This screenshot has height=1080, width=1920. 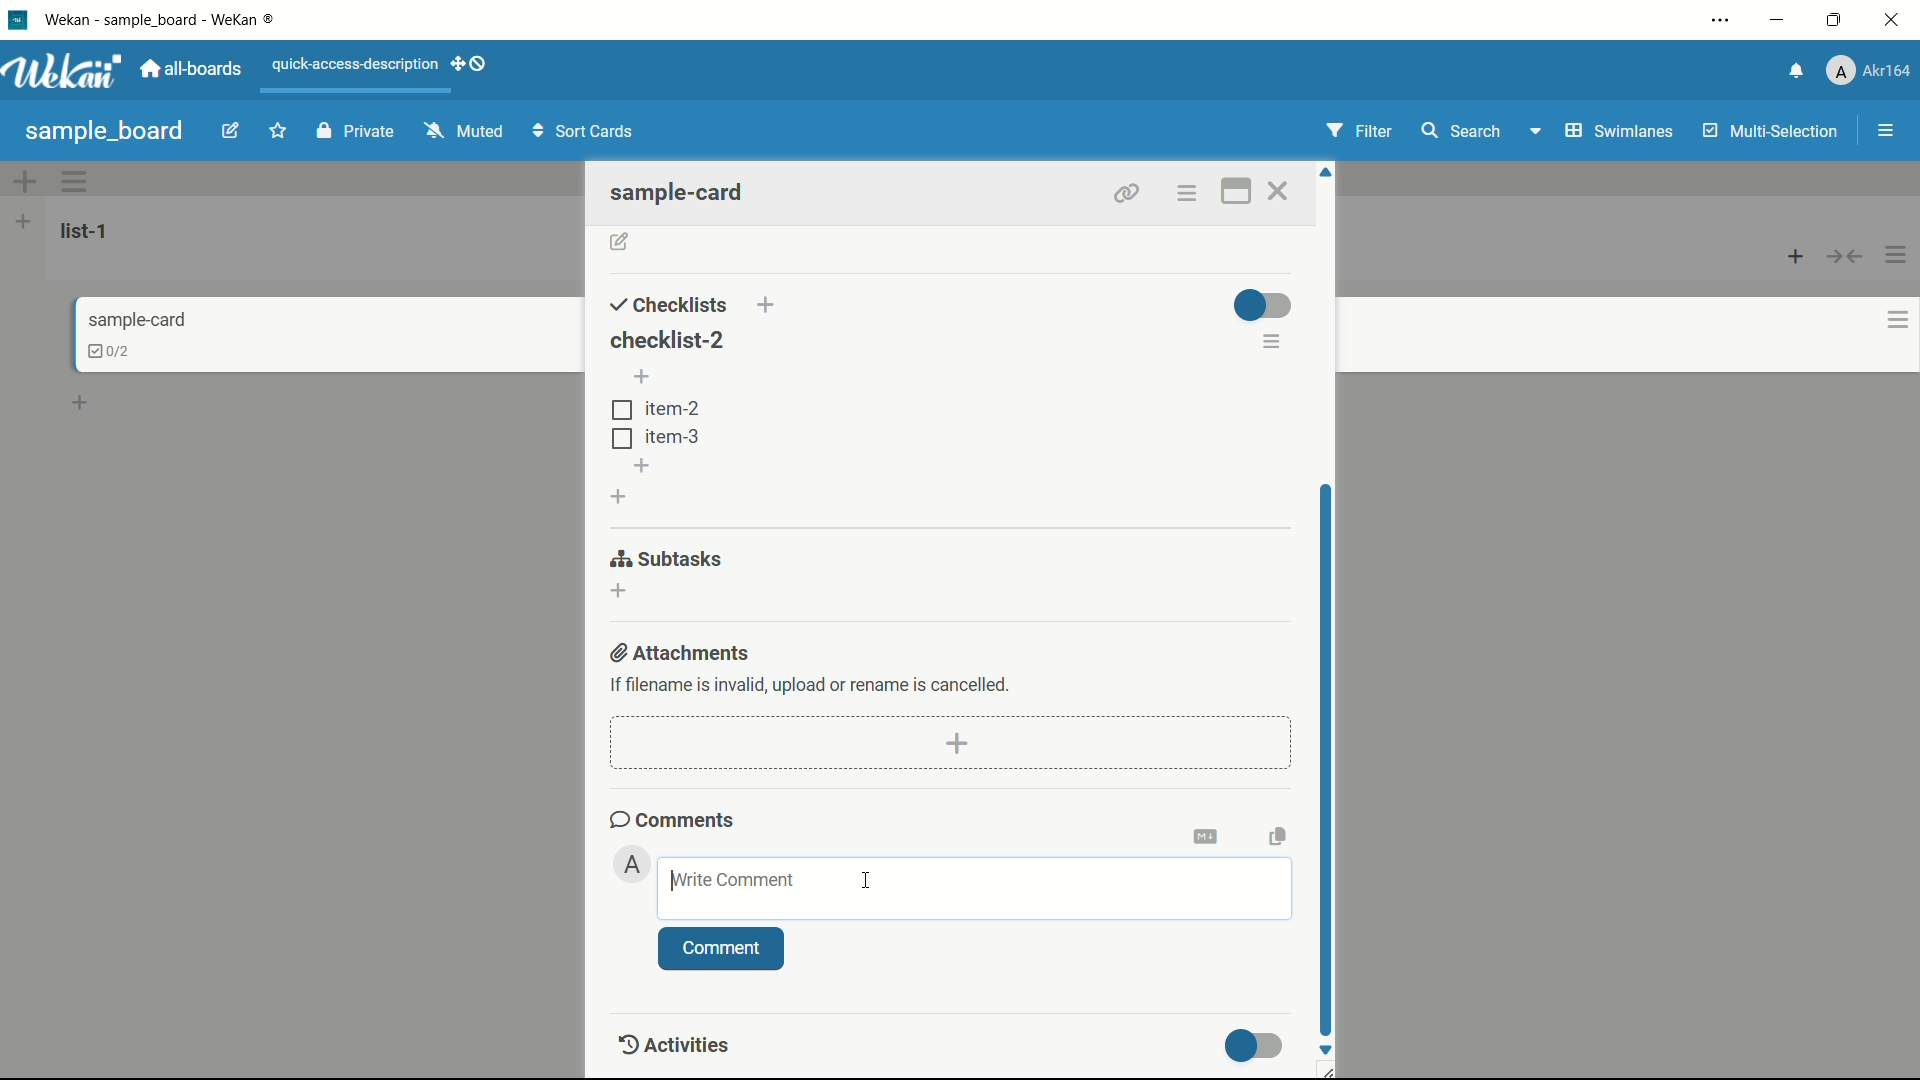 What do you see at coordinates (1262, 304) in the screenshot?
I see `toggle button` at bounding box center [1262, 304].